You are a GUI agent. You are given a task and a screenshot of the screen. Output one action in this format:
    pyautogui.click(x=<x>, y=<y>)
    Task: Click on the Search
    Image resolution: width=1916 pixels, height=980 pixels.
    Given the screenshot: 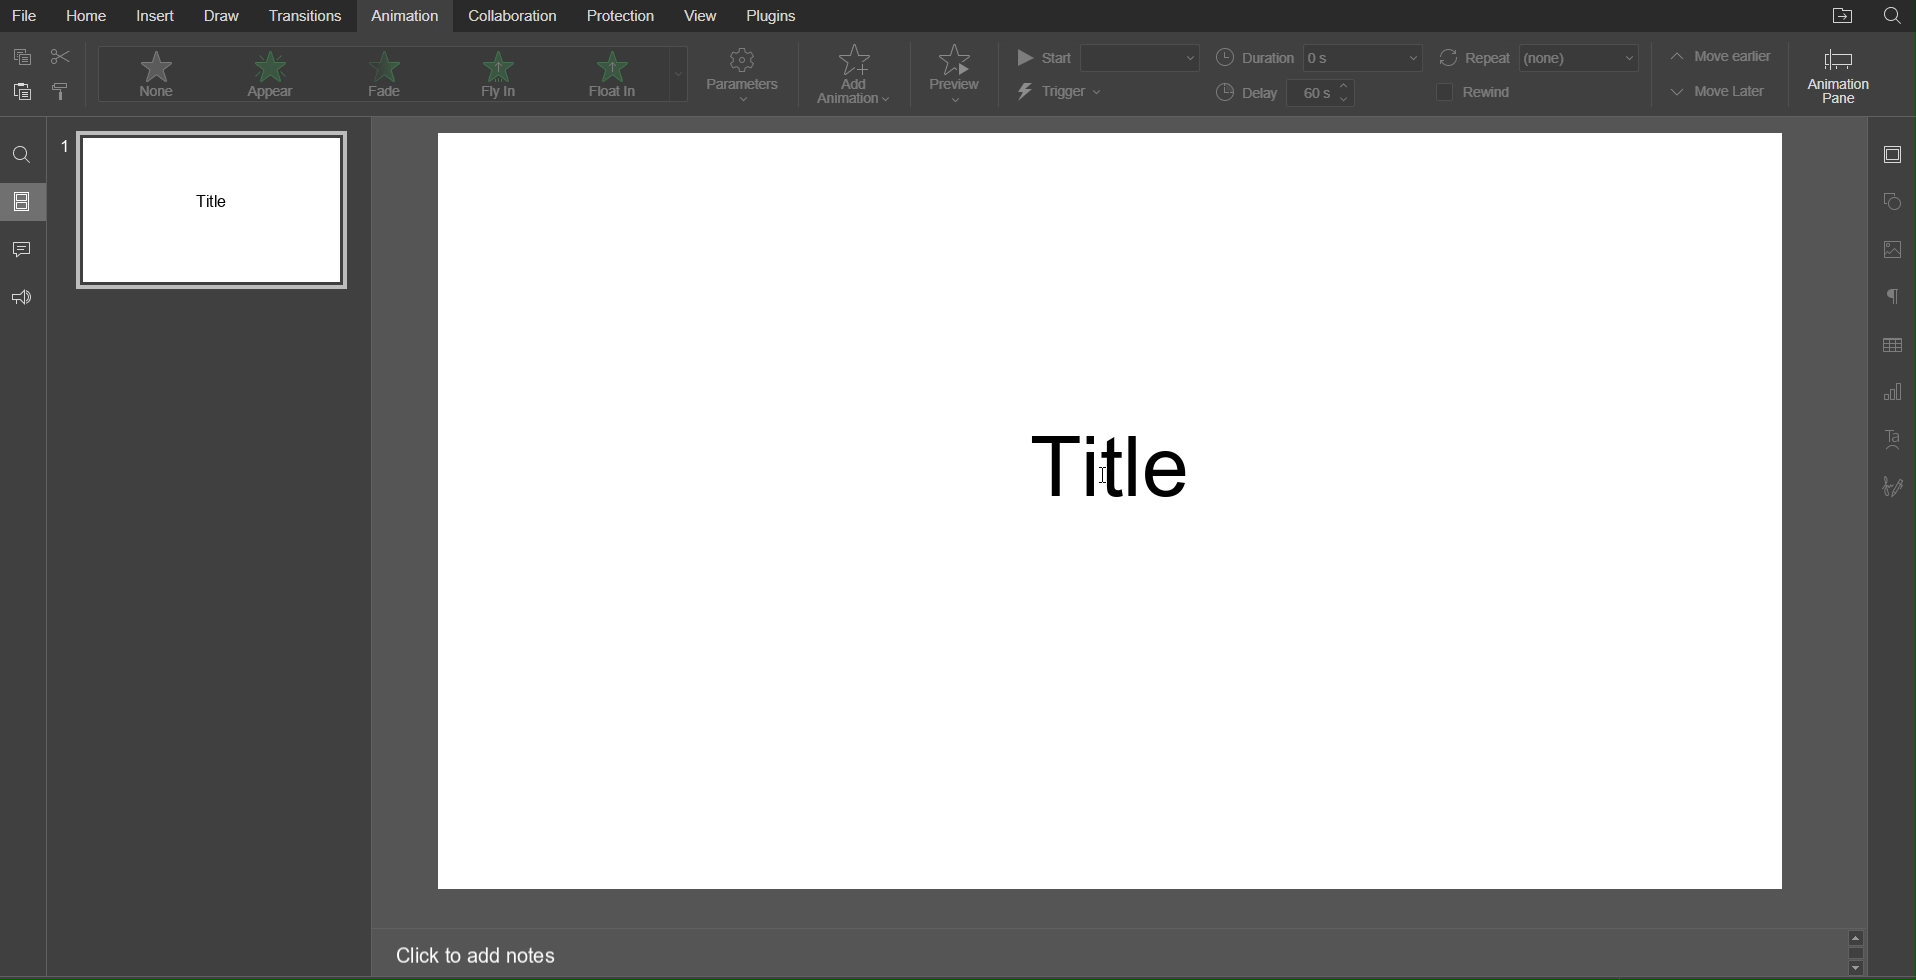 What is the action you would take?
    pyautogui.click(x=1892, y=18)
    